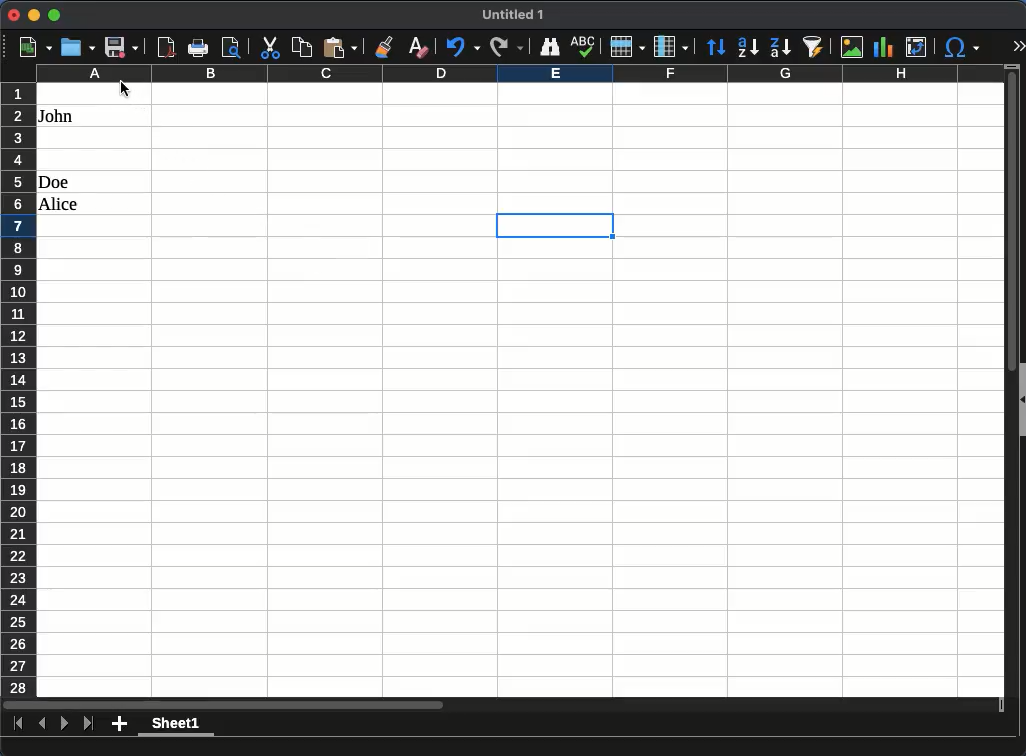  Describe the element at coordinates (555, 226) in the screenshot. I see `cell selected` at that location.